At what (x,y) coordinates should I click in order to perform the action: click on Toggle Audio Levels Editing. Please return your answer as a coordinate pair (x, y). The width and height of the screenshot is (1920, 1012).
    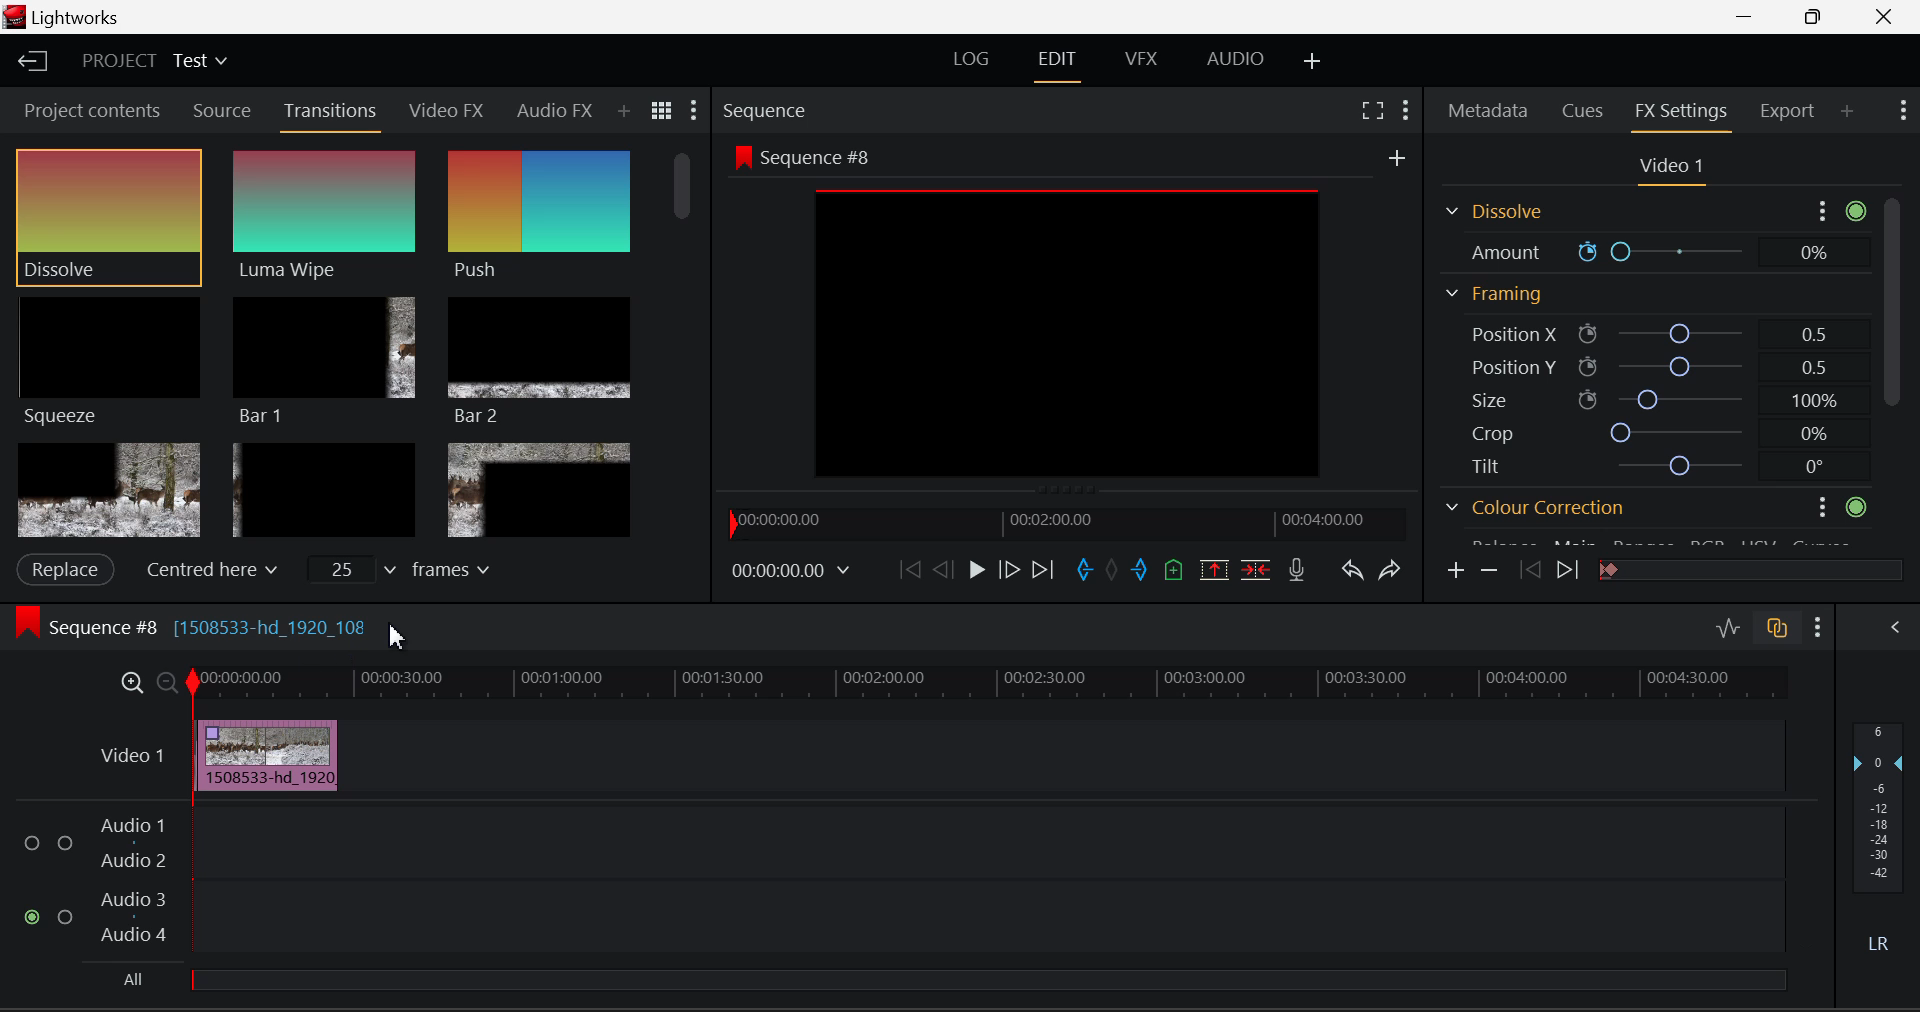
    Looking at the image, I should click on (1727, 632).